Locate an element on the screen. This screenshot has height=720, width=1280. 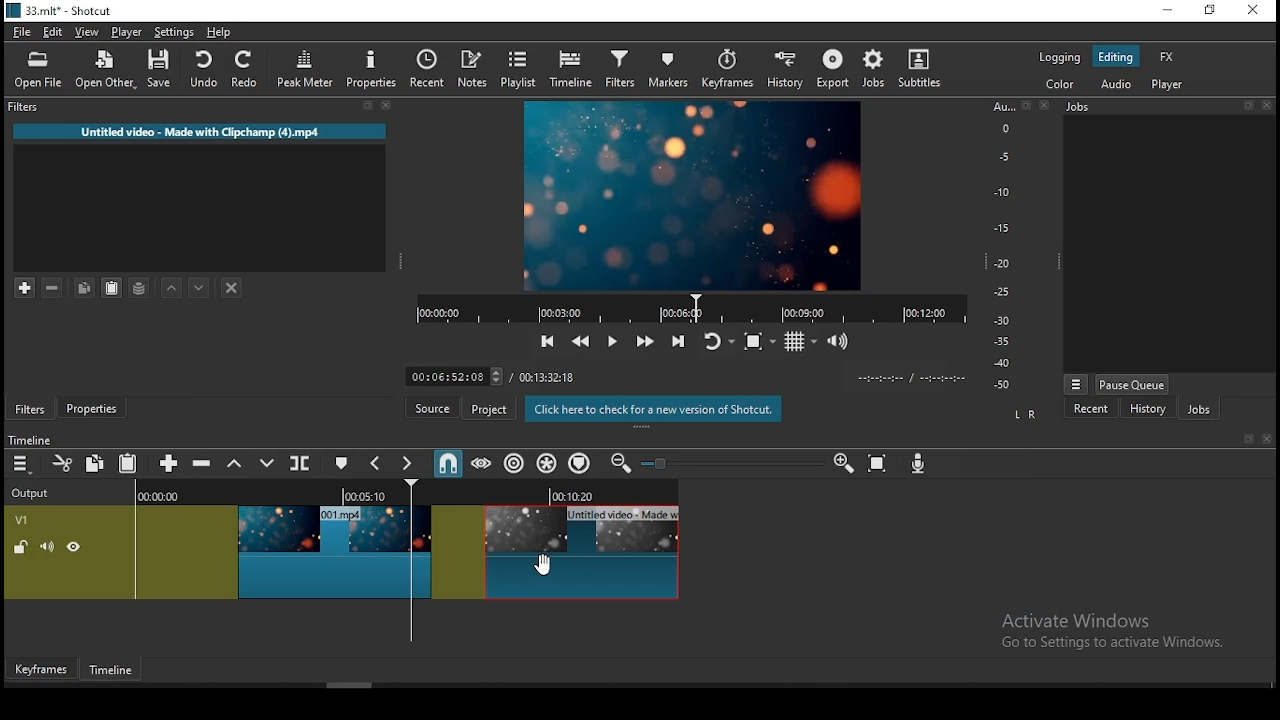
elapsed time is located at coordinates (455, 374).